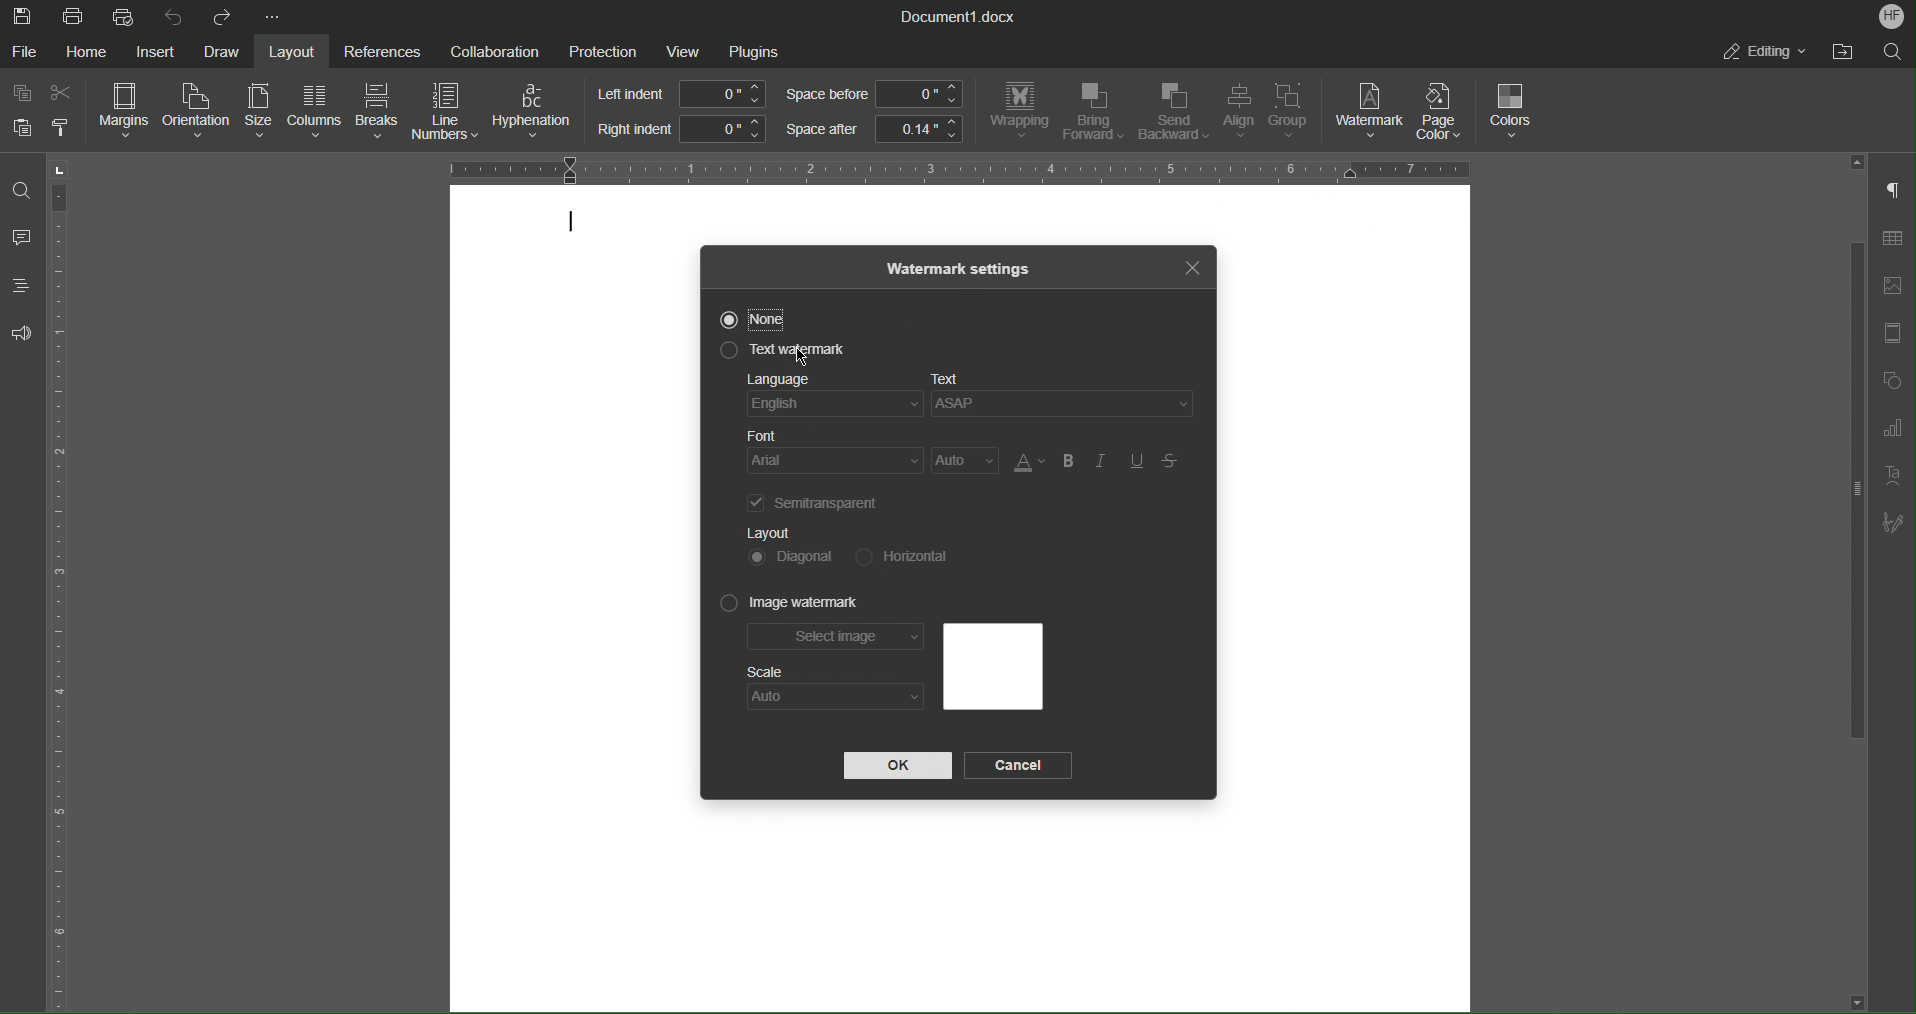 This screenshot has height=1014, width=1916. What do you see at coordinates (1892, 50) in the screenshot?
I see `Search` at bounding box center [1892, 50].